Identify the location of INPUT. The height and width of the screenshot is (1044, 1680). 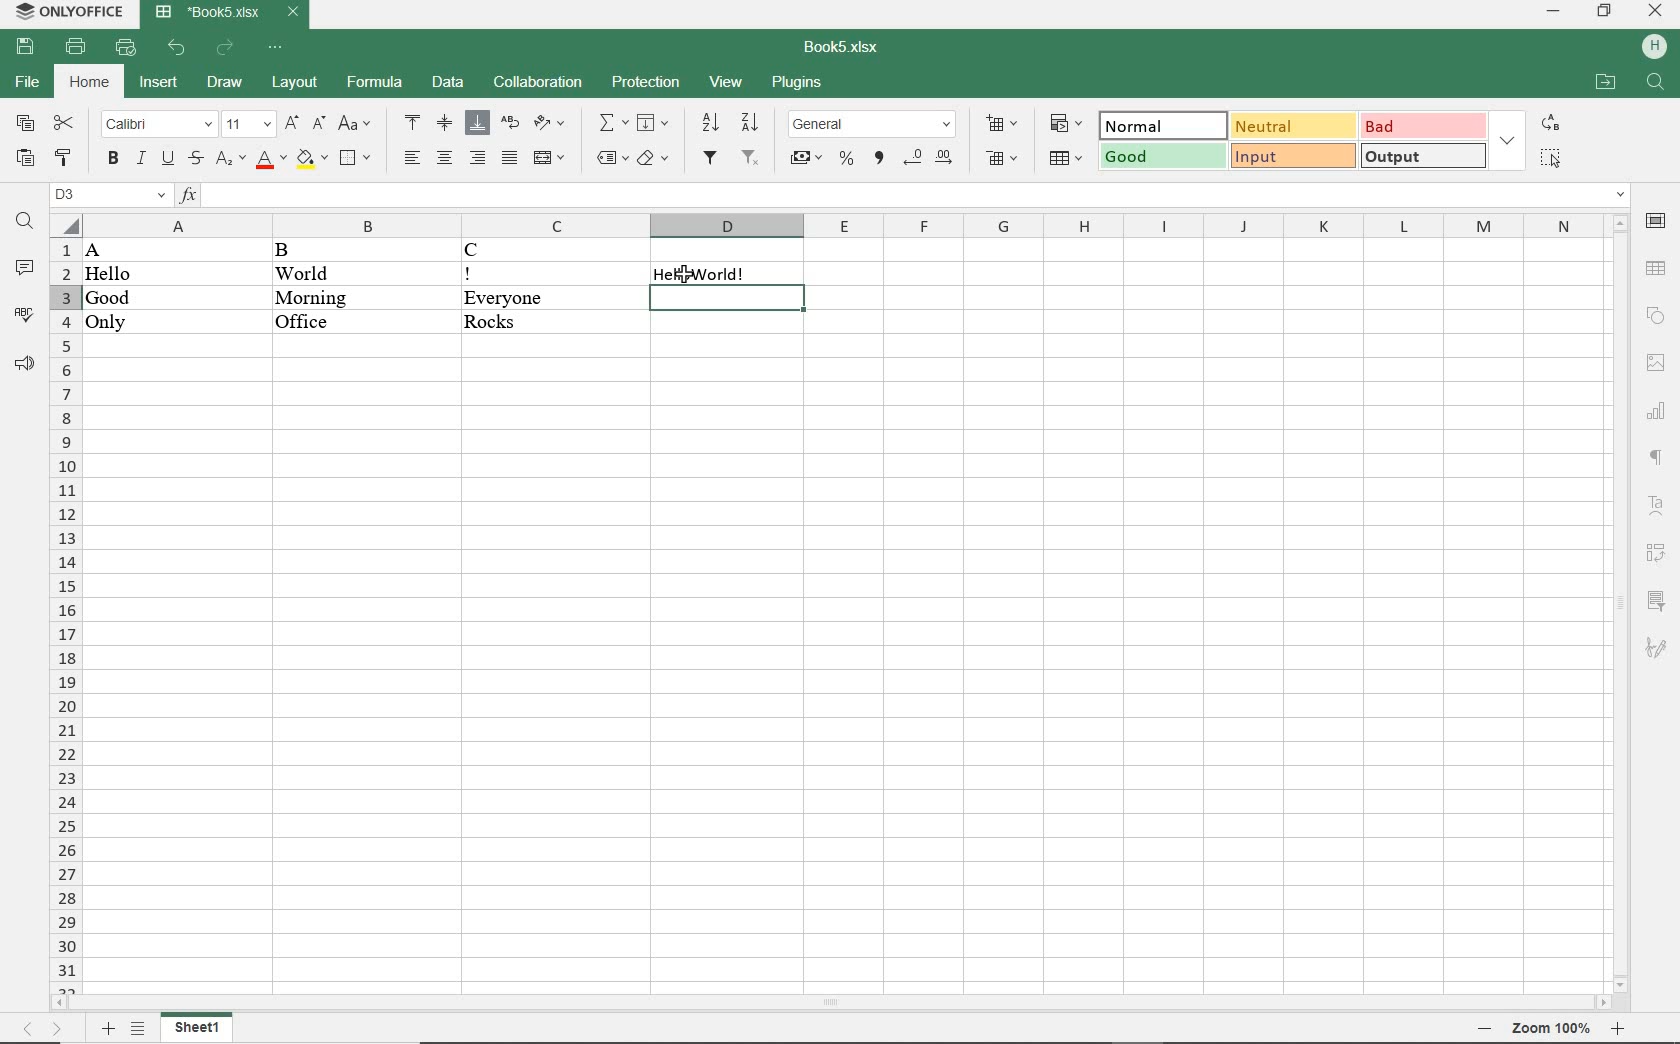
(1290, 156).